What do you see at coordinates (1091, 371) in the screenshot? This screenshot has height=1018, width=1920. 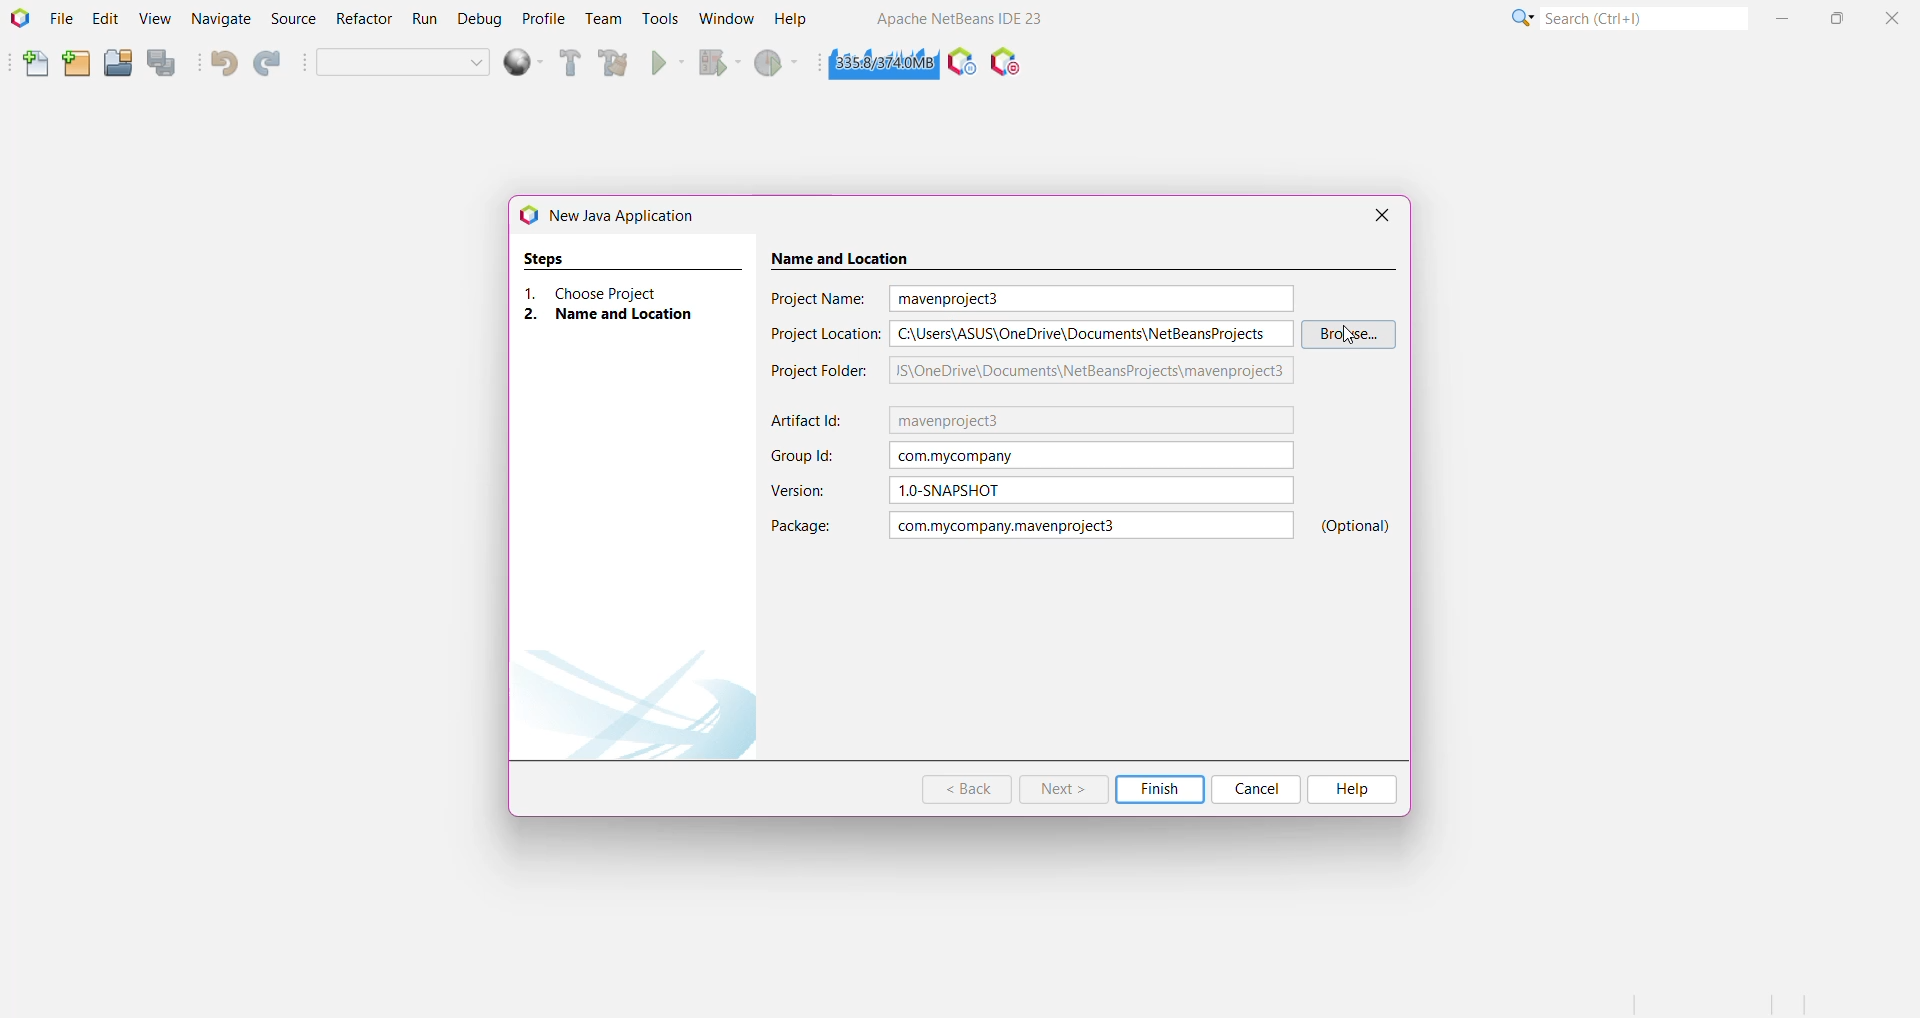 I see `Selected Project Folder` at bounding box center [1091, 371].